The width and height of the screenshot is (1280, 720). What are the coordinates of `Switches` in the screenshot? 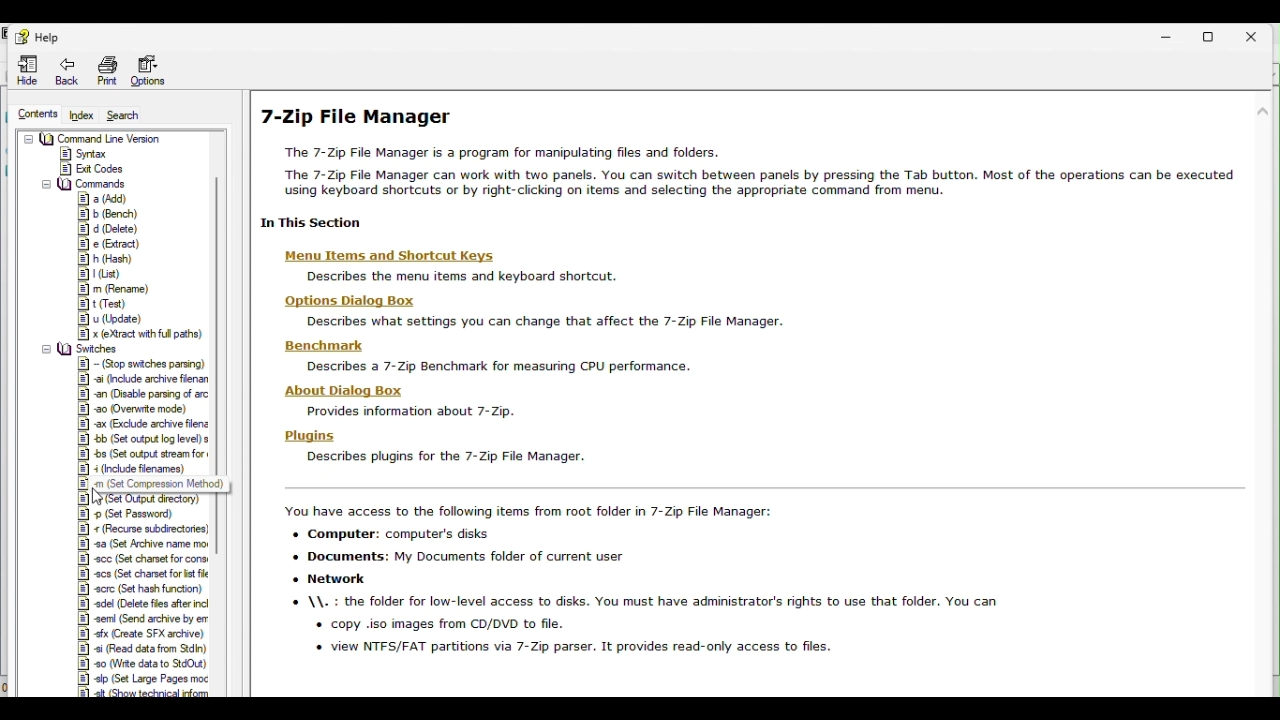 It's located at (84, 348).